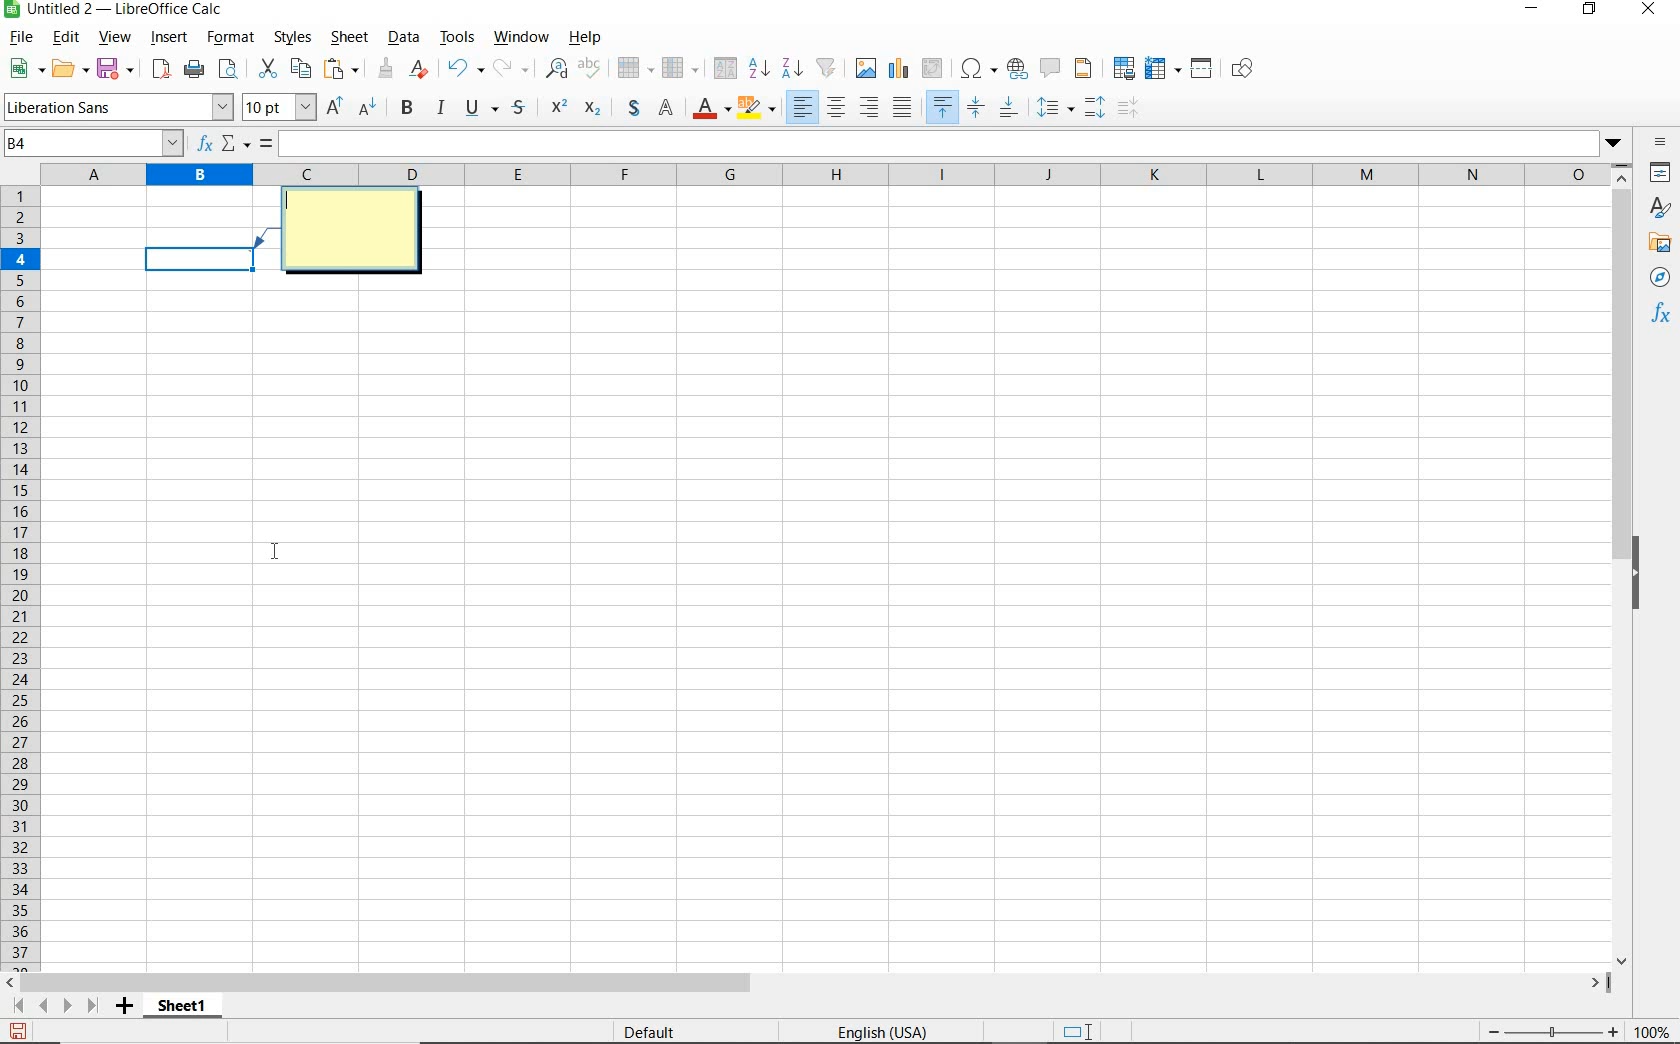 Image resolution: width=1680 pixels, height=1044 pixels. What do you see at coordinates (903, 108) in the screenshot?
I see `align middle` at bounding box center [903, 108].